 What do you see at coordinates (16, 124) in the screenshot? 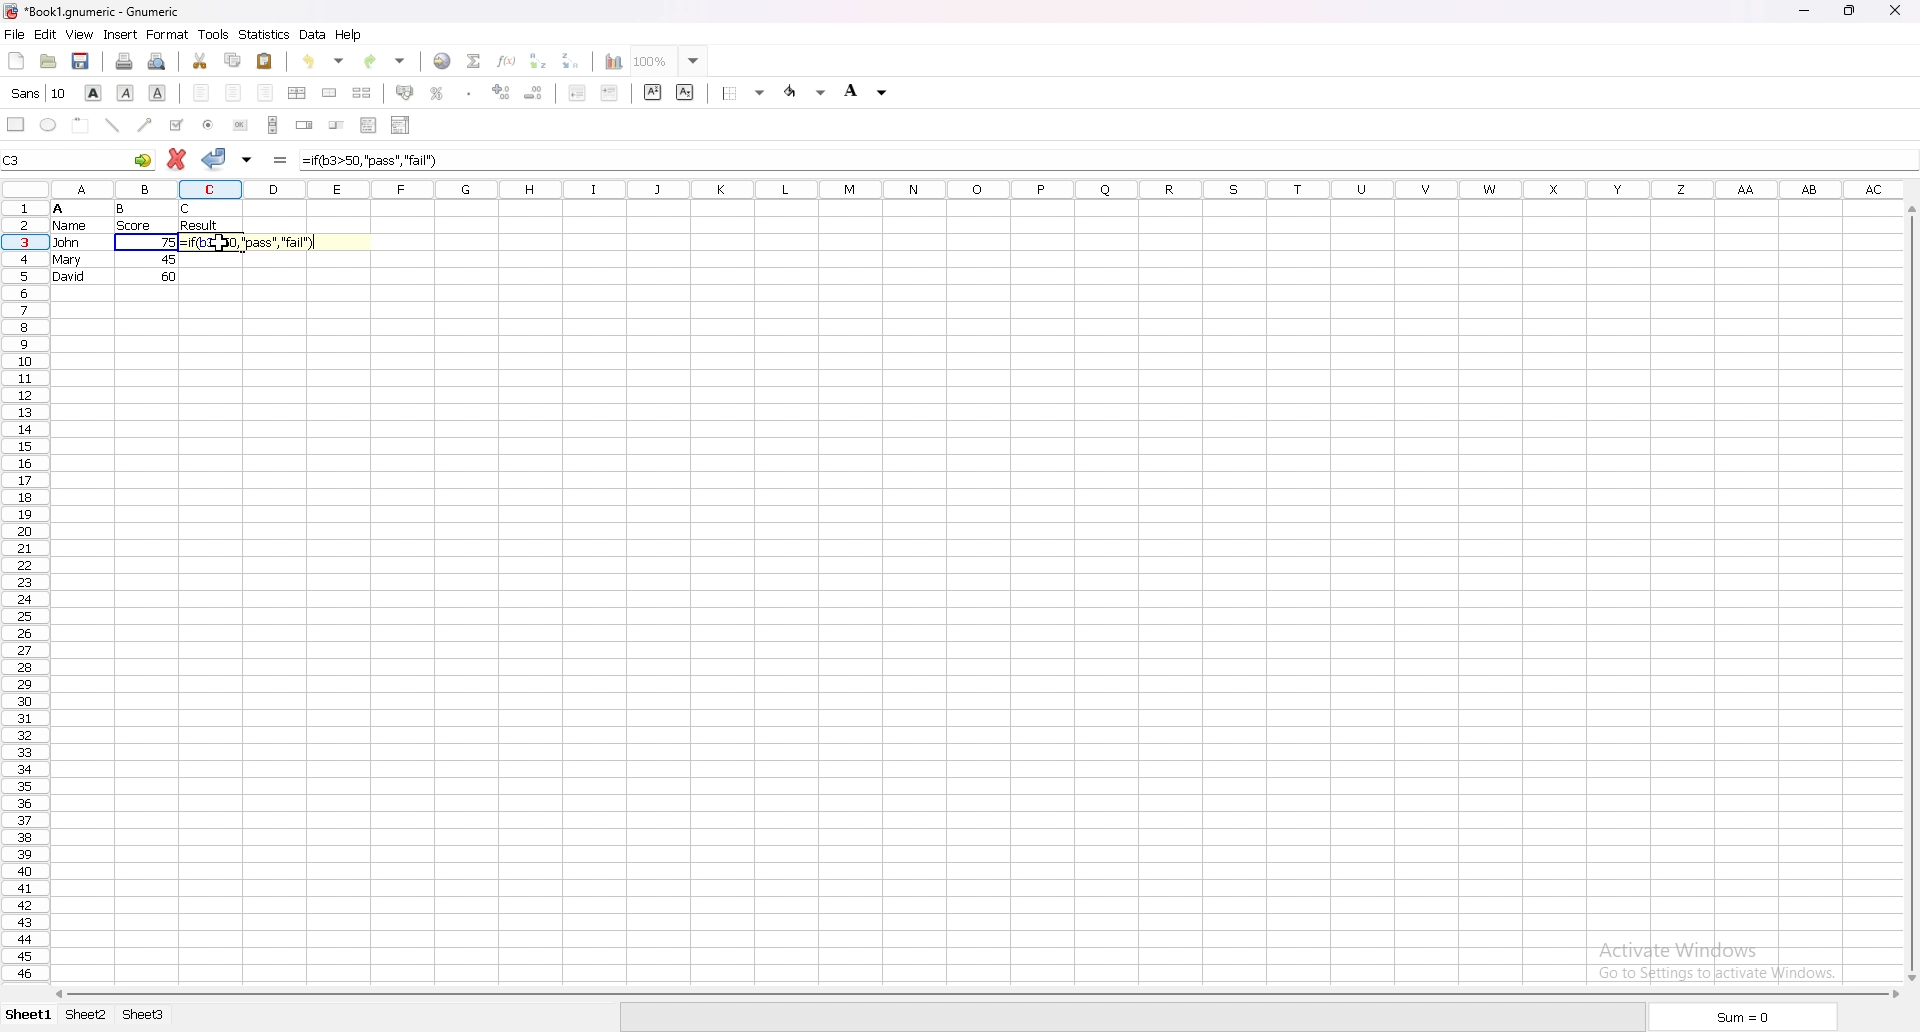
I see `rectangle` at bounding box center [16, 124].